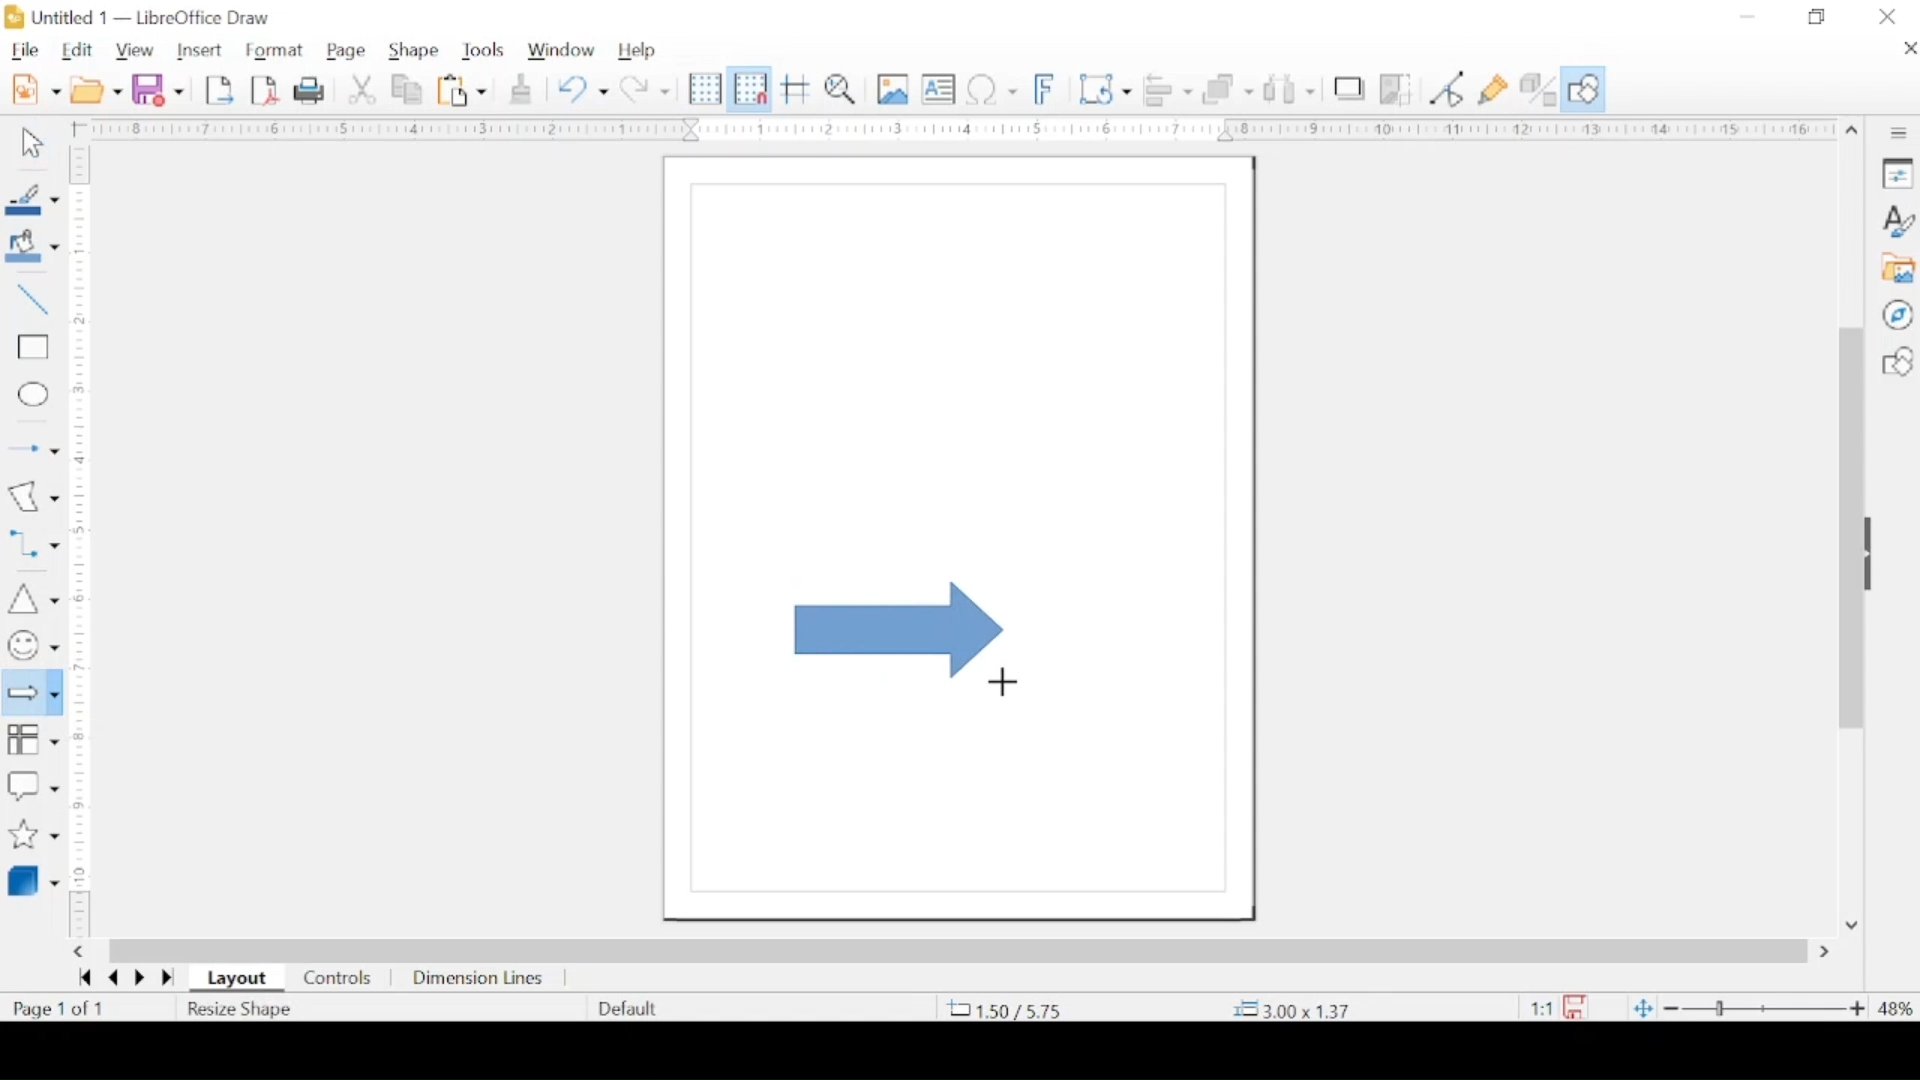 The height and width of the screenshot is (1080, 1920). I want to click on shadow, so click(1349, 86).